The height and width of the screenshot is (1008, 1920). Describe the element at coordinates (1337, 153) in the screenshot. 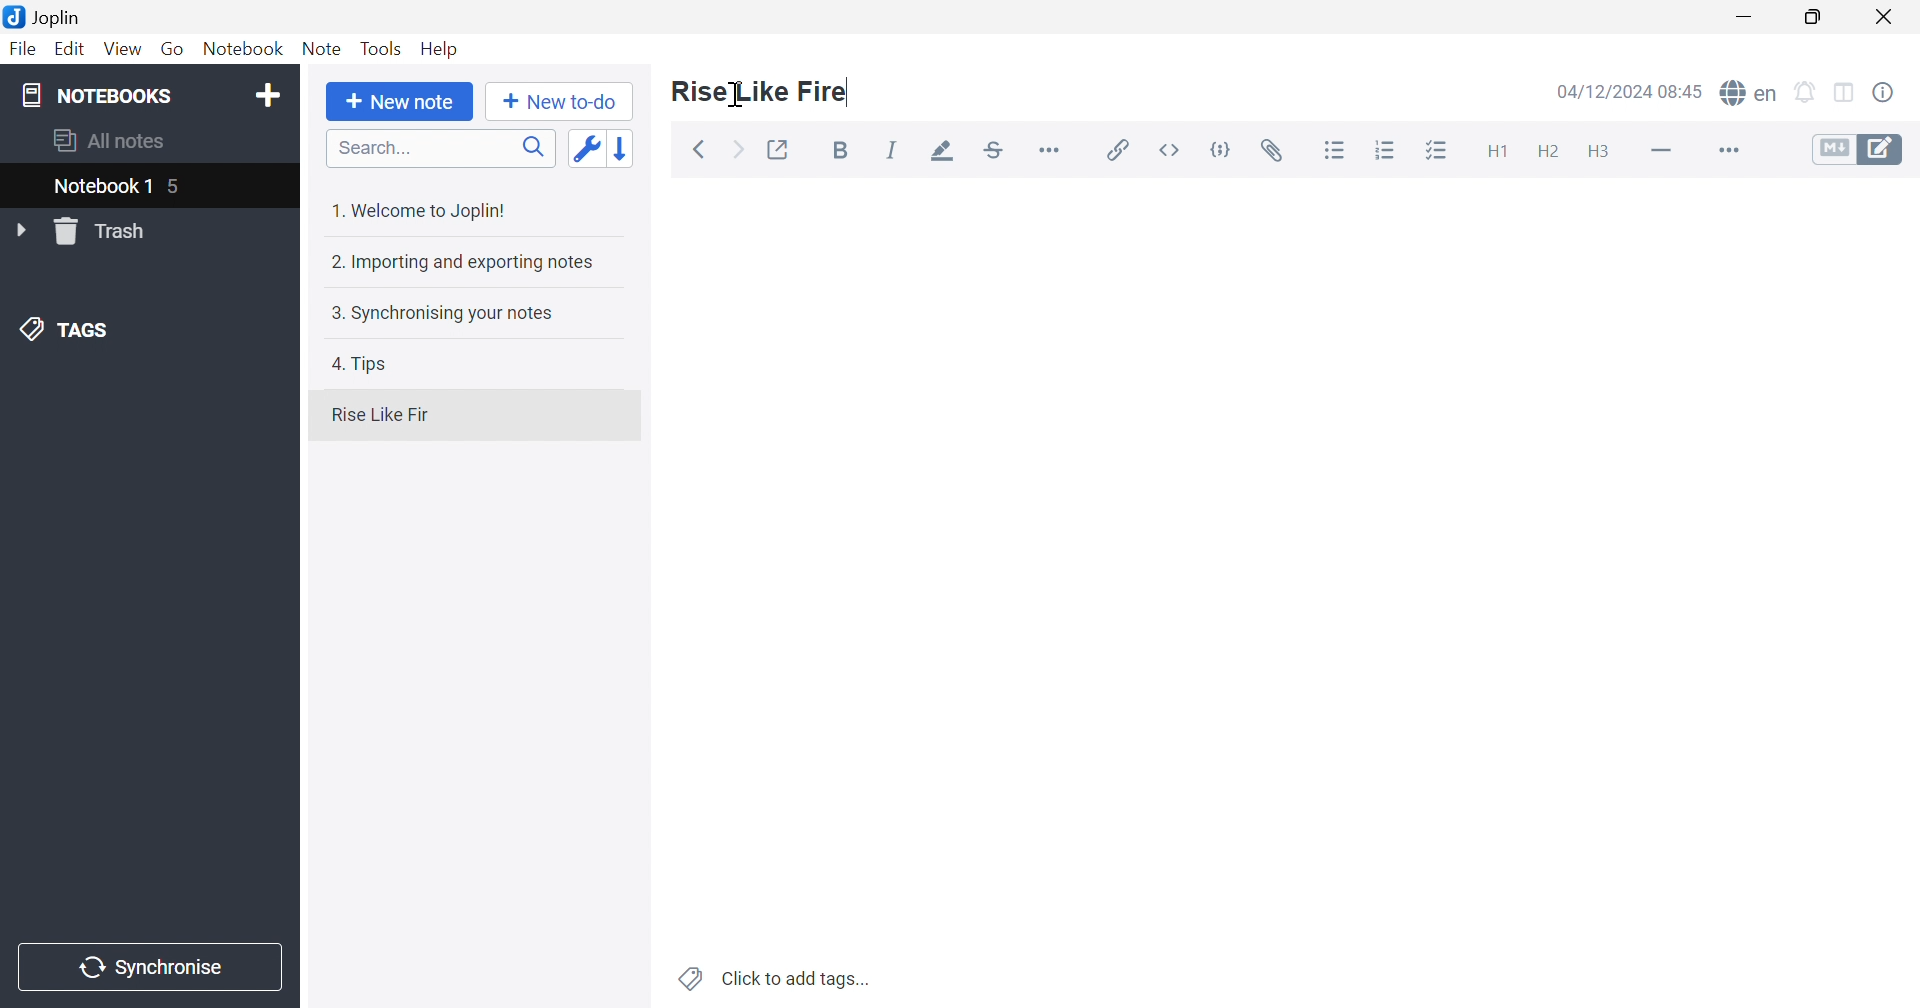

I see `Bulleted list` at that location.